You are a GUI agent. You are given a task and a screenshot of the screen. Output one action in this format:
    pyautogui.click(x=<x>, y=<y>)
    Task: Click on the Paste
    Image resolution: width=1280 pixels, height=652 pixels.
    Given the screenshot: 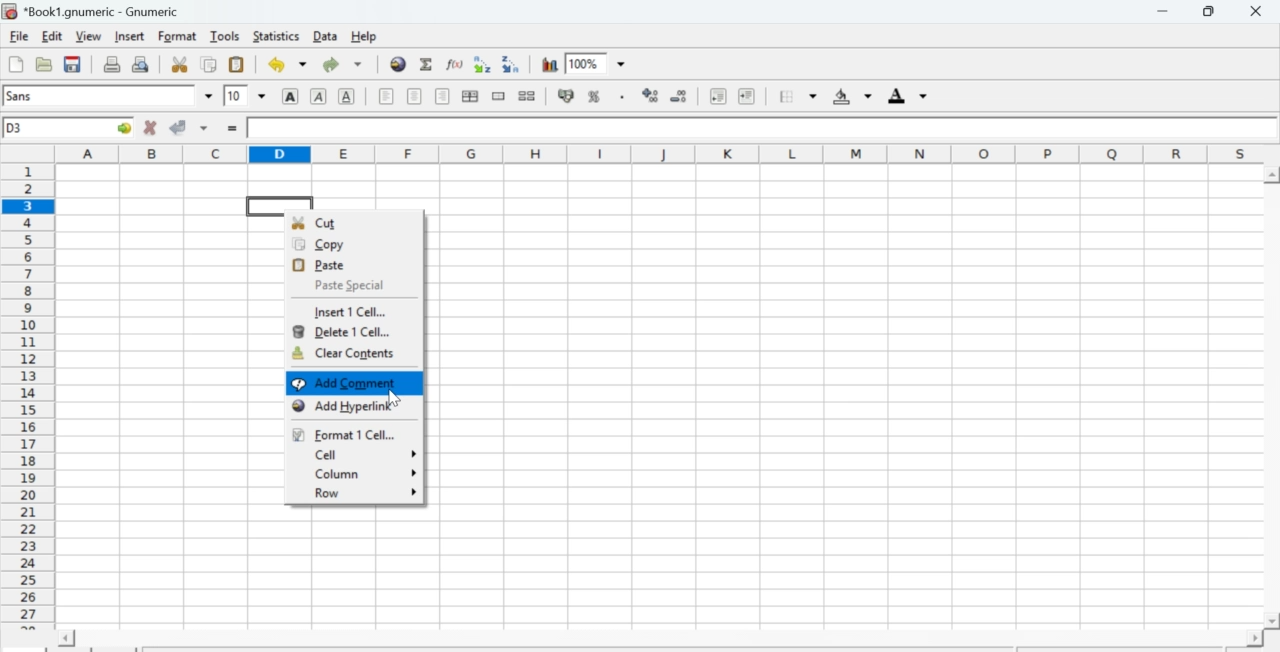 What is the action you would take?
    pyautogui.click(x=326, y=264)
    